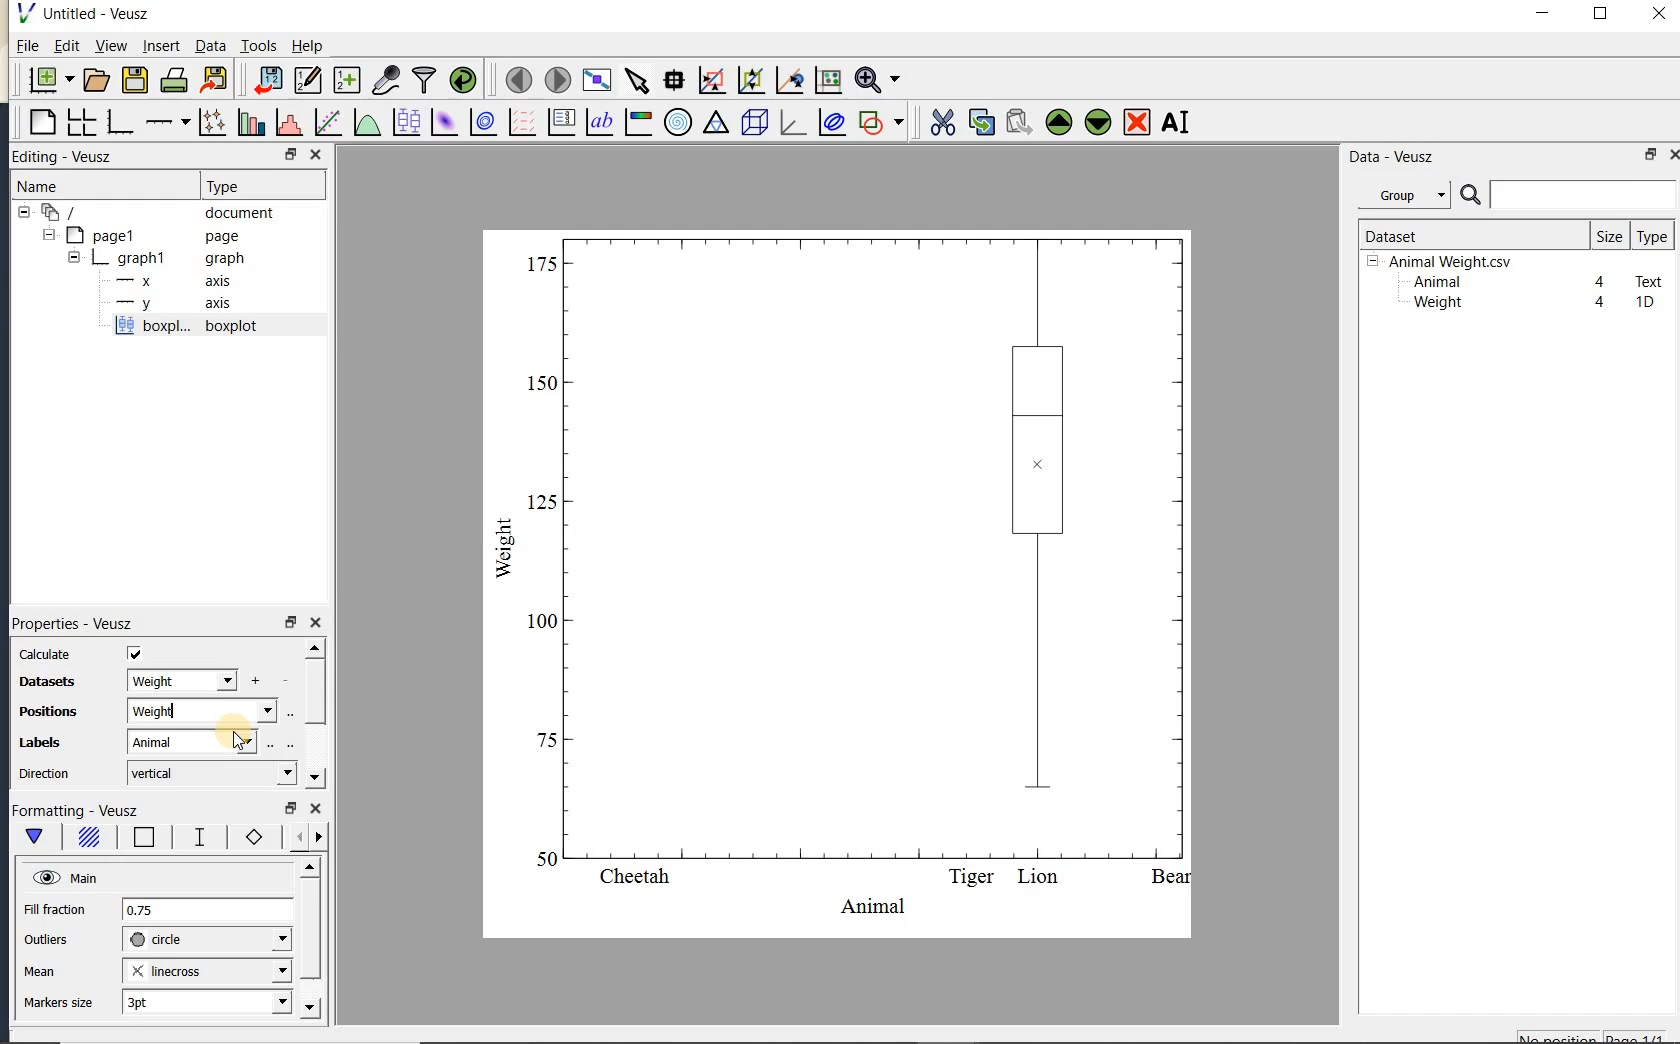 Image resolution: width=1680 pixels, height=1044 pixels. Describe the element at coordinates (715, 125) in the screenshot. I see `ternary graph` at that location.